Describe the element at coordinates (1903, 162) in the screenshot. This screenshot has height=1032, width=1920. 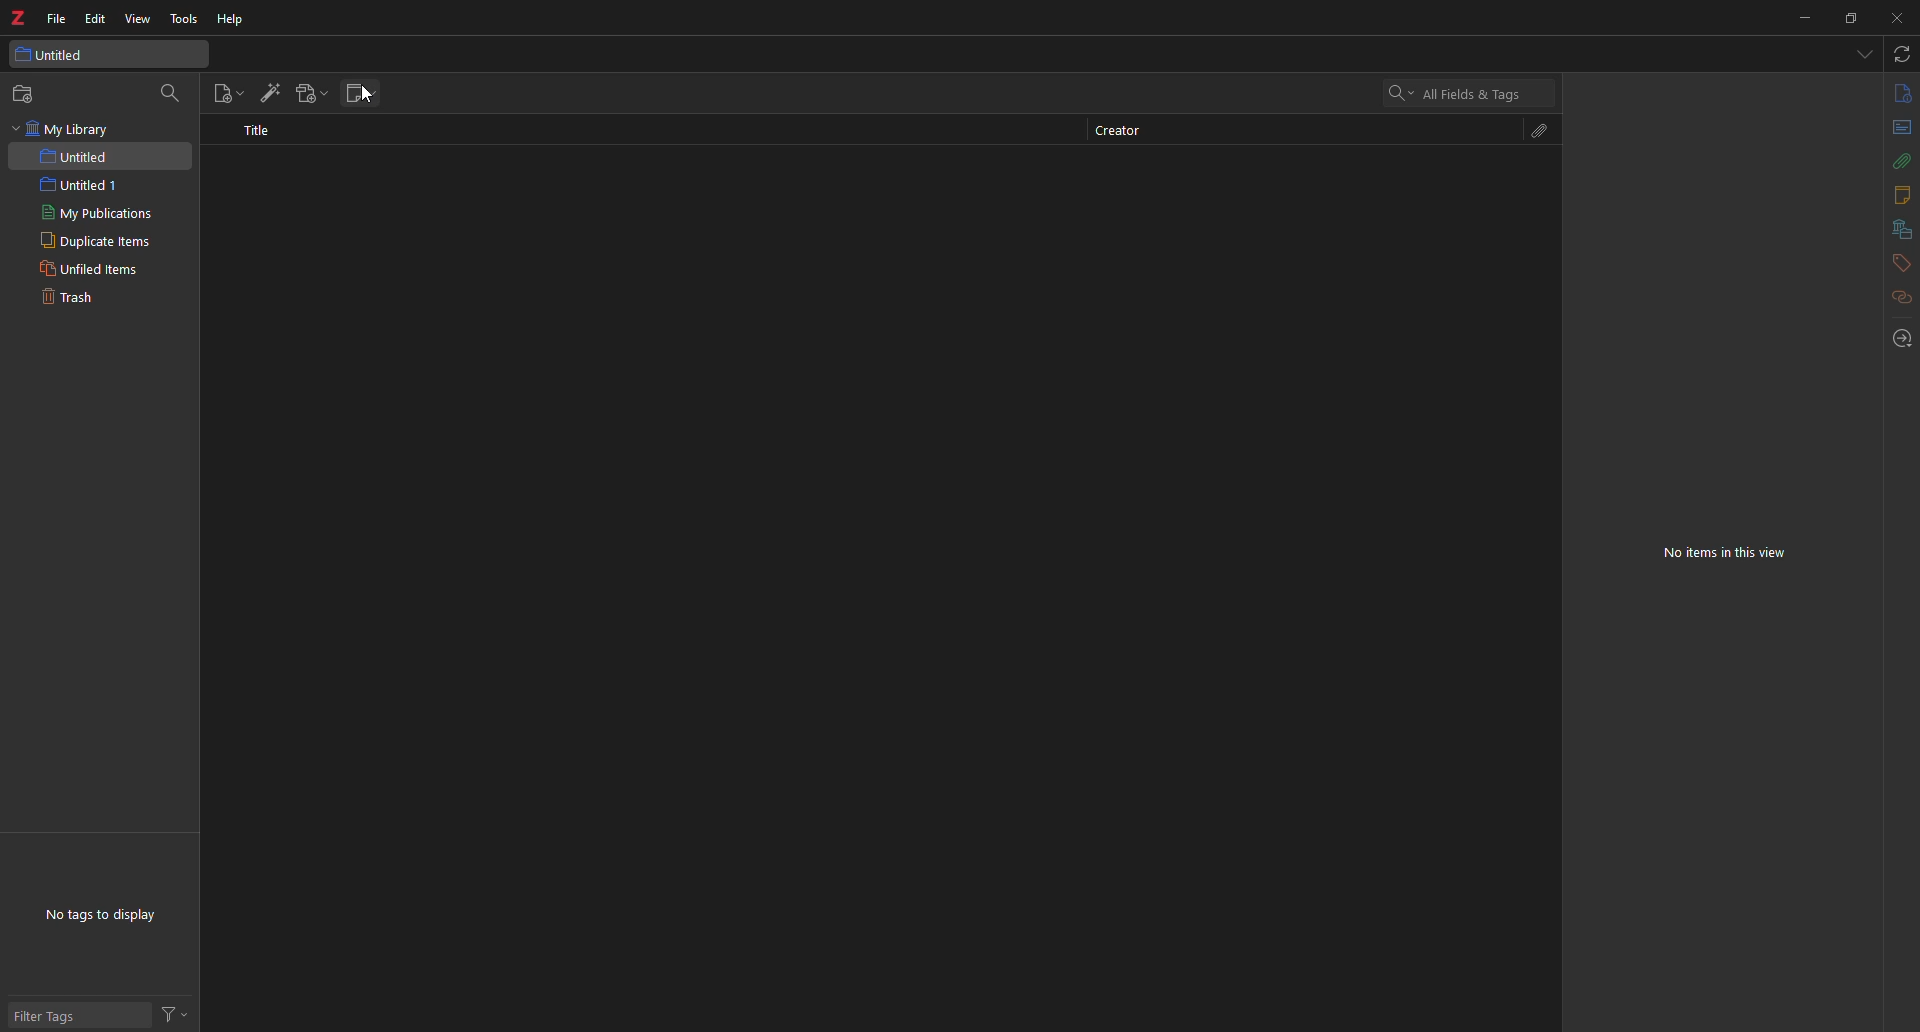
I see `attach` at that location.